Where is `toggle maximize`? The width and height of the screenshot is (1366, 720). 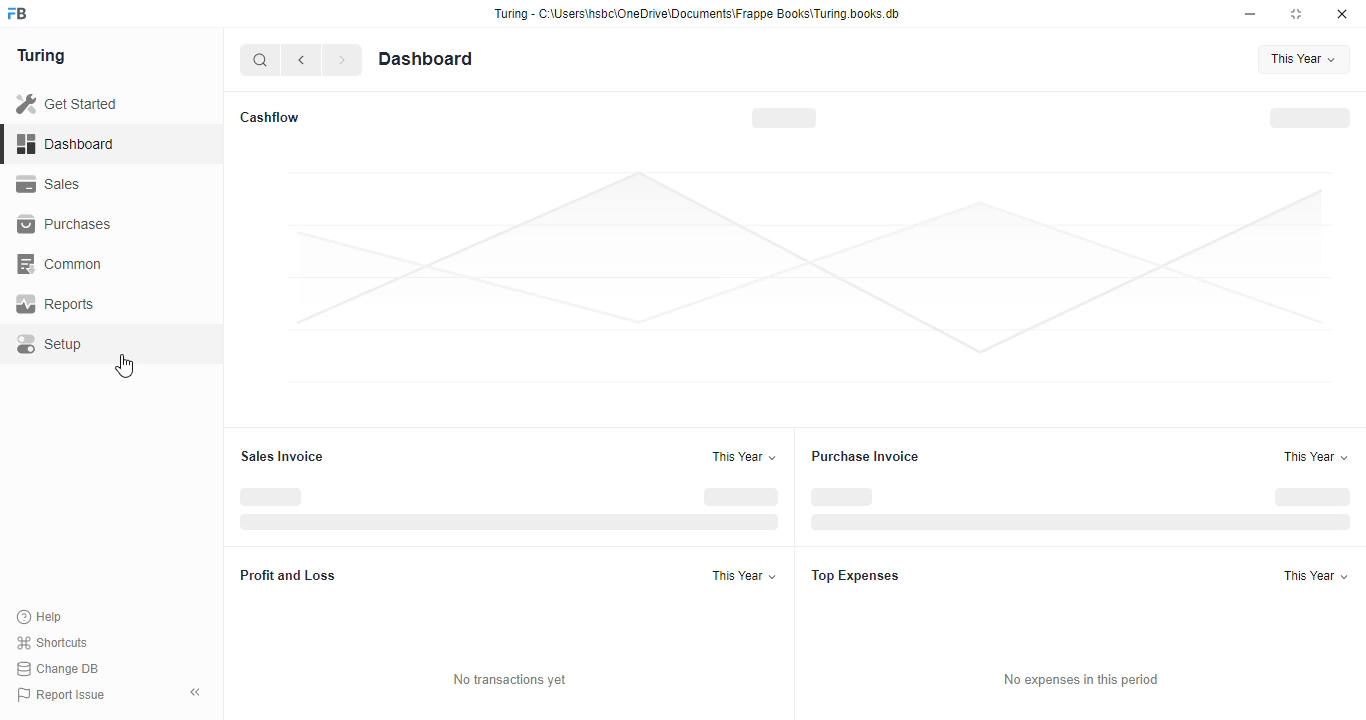 toggle maximize is located at coordinates (1295, 13).